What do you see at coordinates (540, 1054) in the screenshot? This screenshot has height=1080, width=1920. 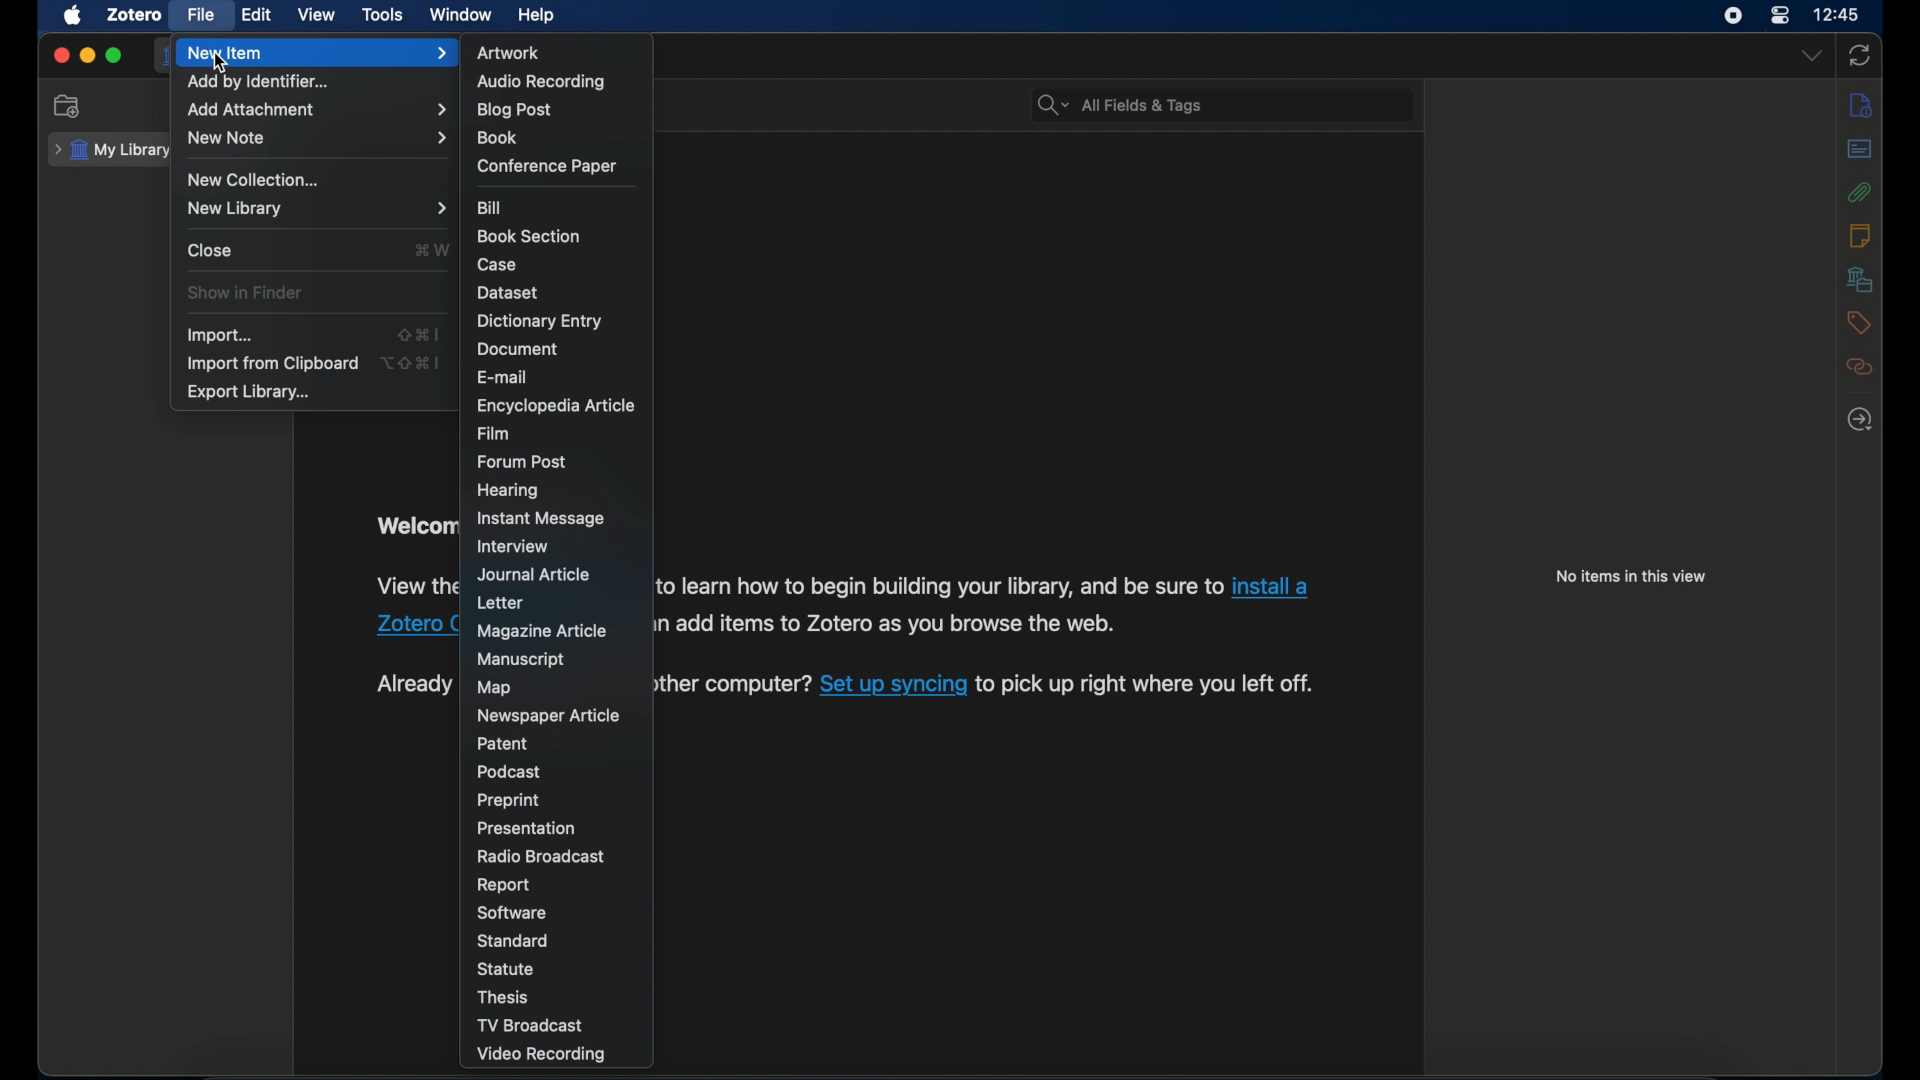 I see `video recording` at bounding box center [540, 1054].